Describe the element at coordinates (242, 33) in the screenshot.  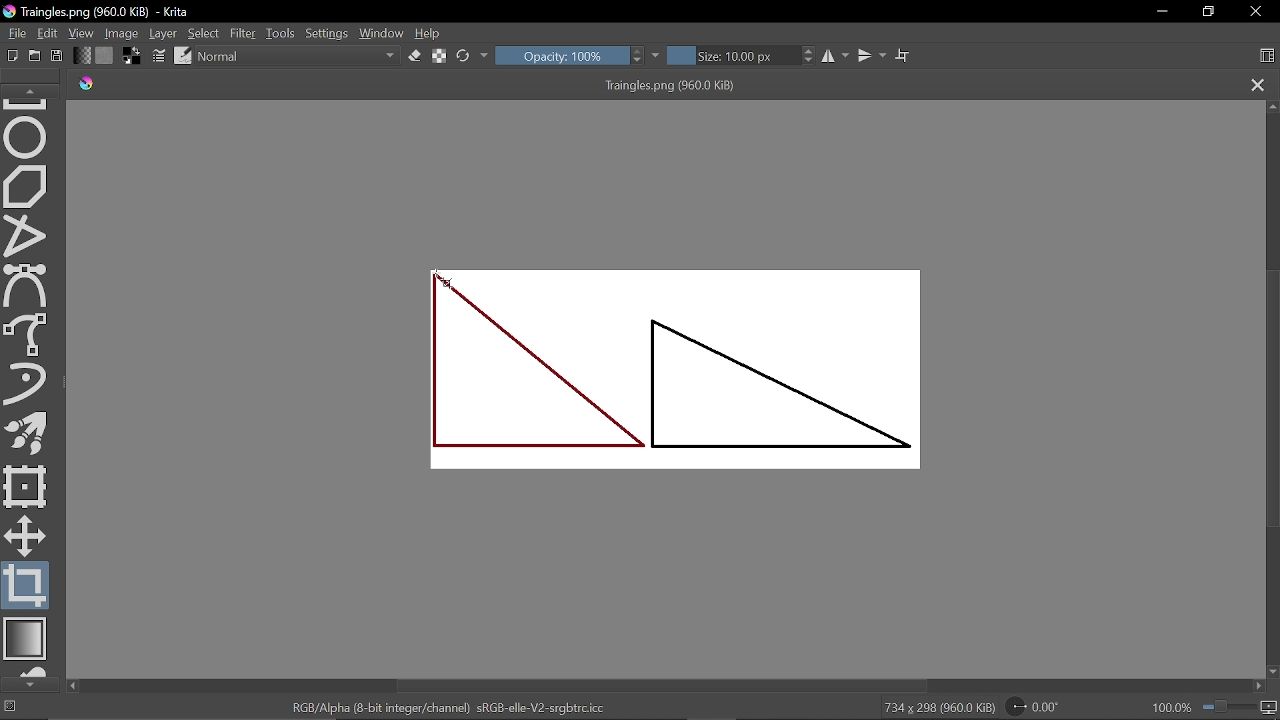
I see `Filter` at that location.